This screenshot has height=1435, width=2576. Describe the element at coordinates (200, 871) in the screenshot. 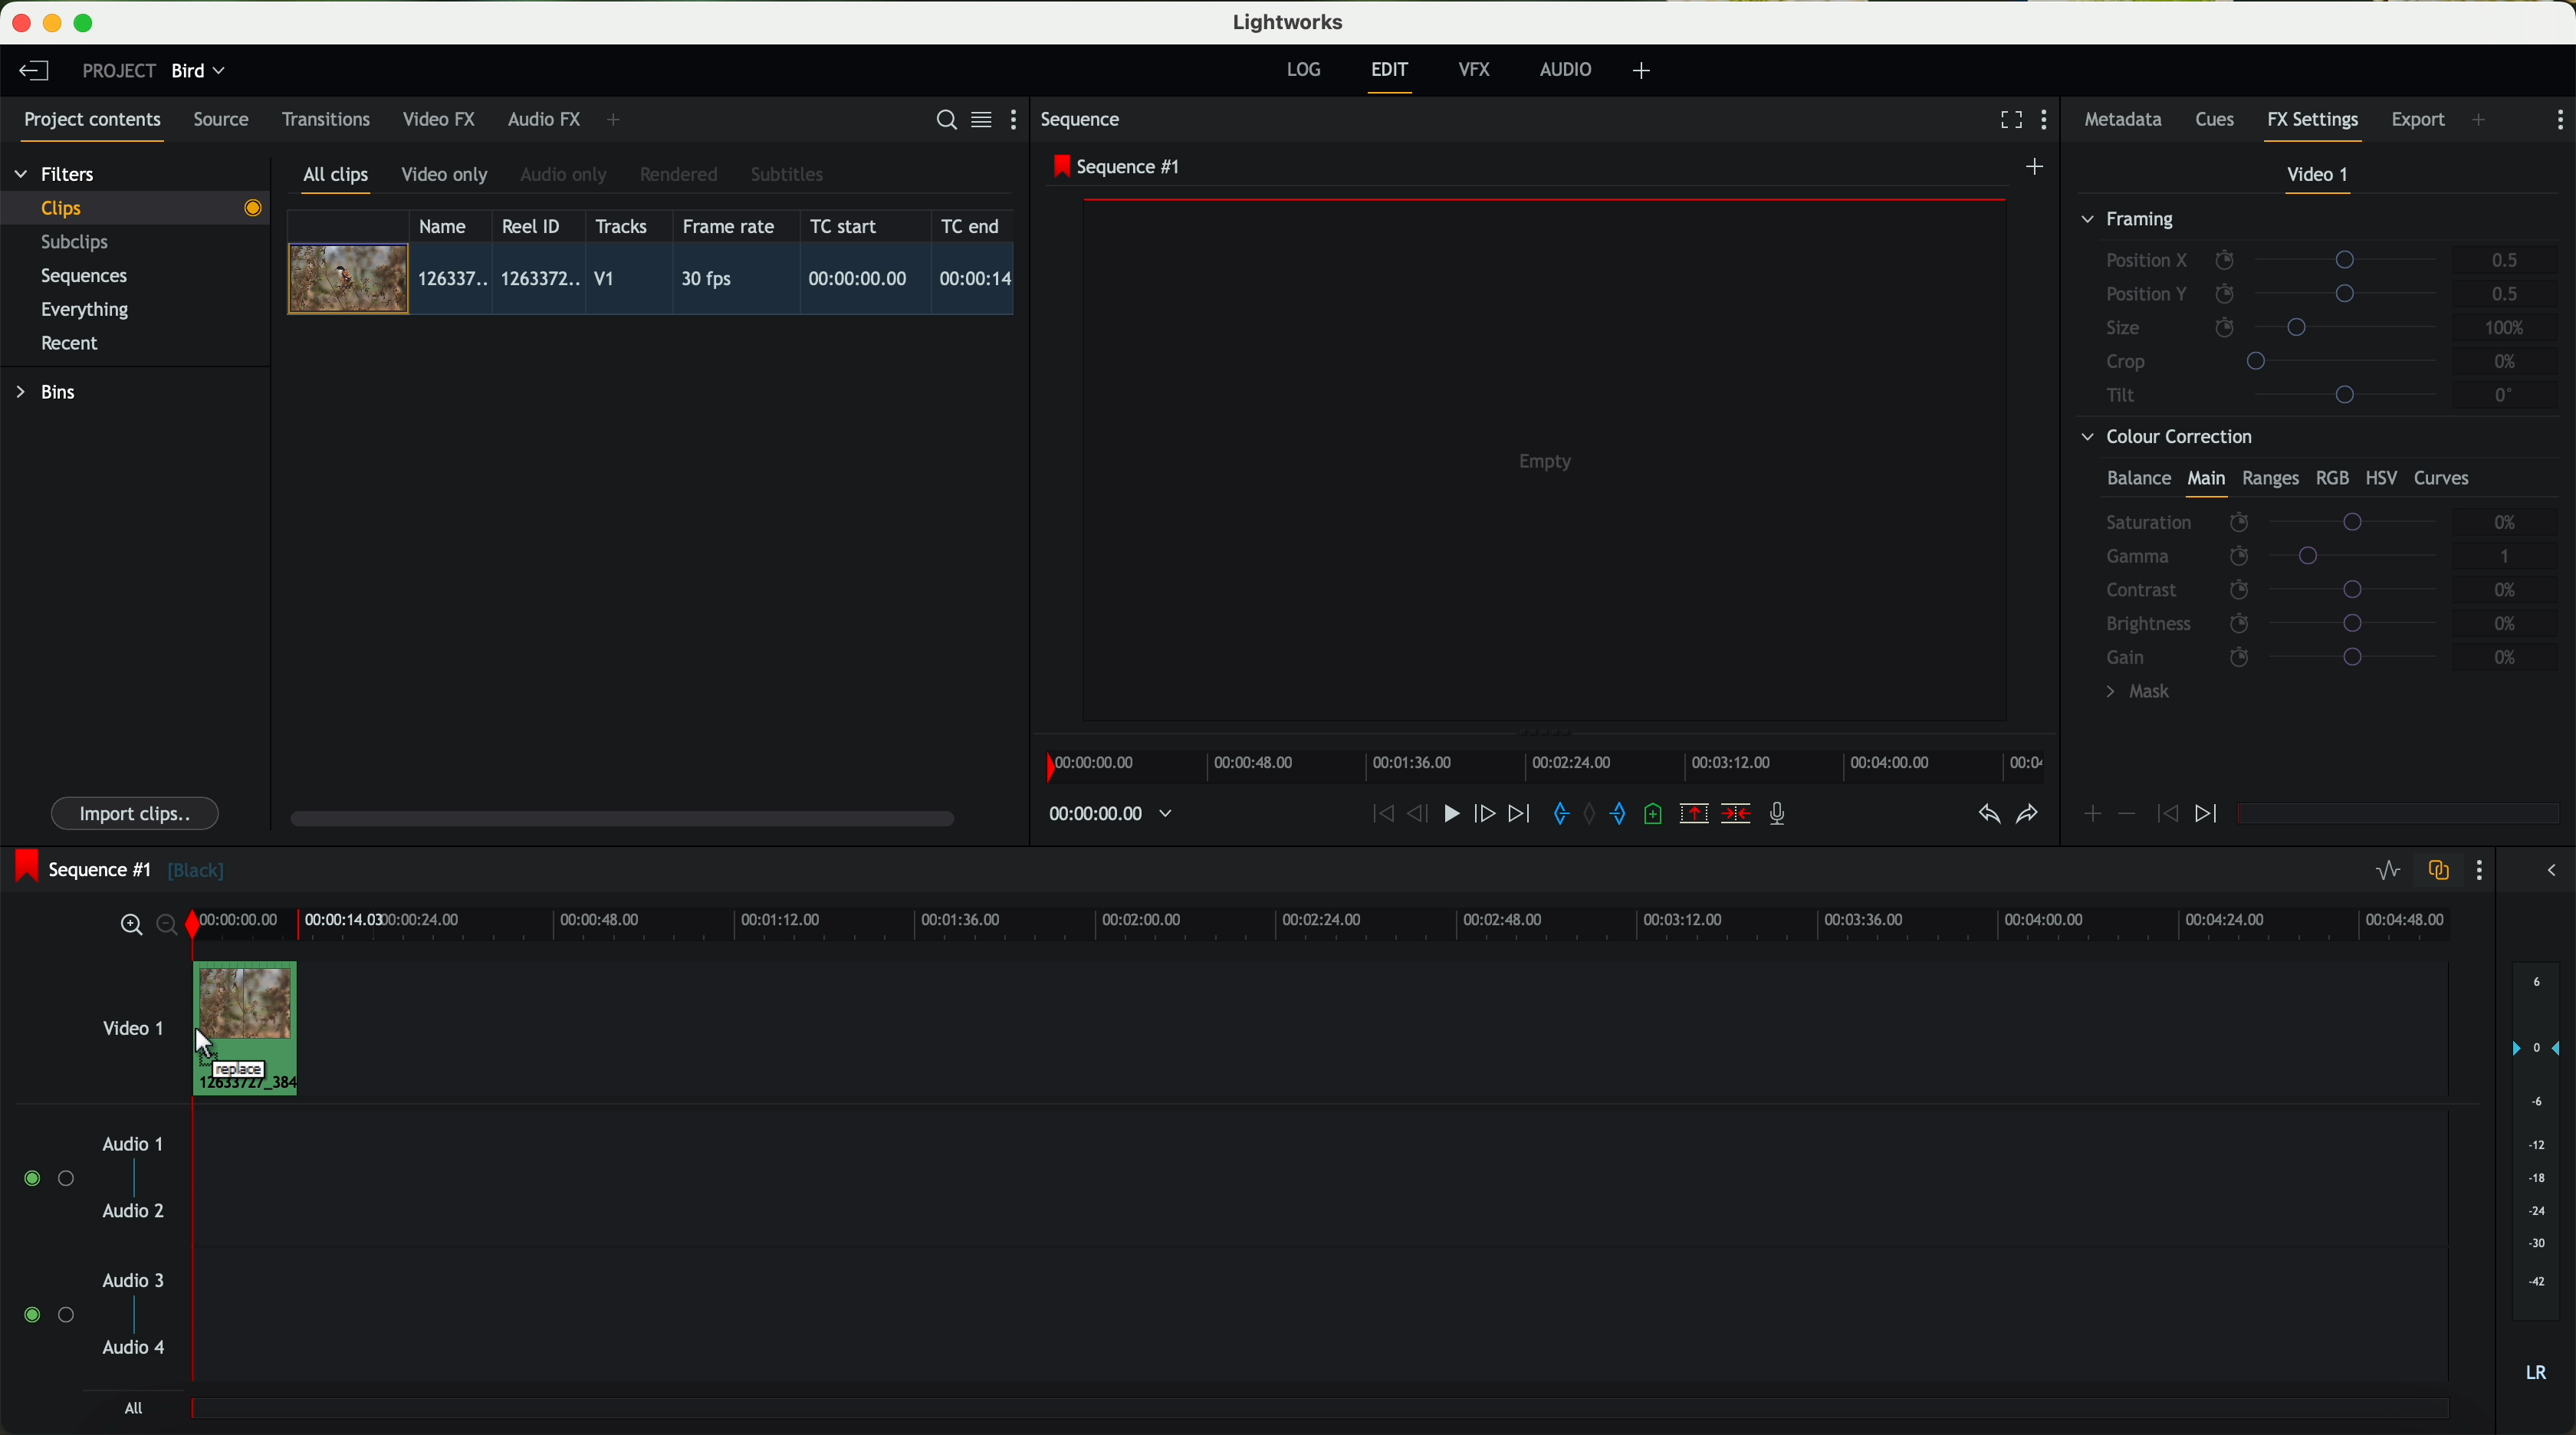

I see `black` at that location.